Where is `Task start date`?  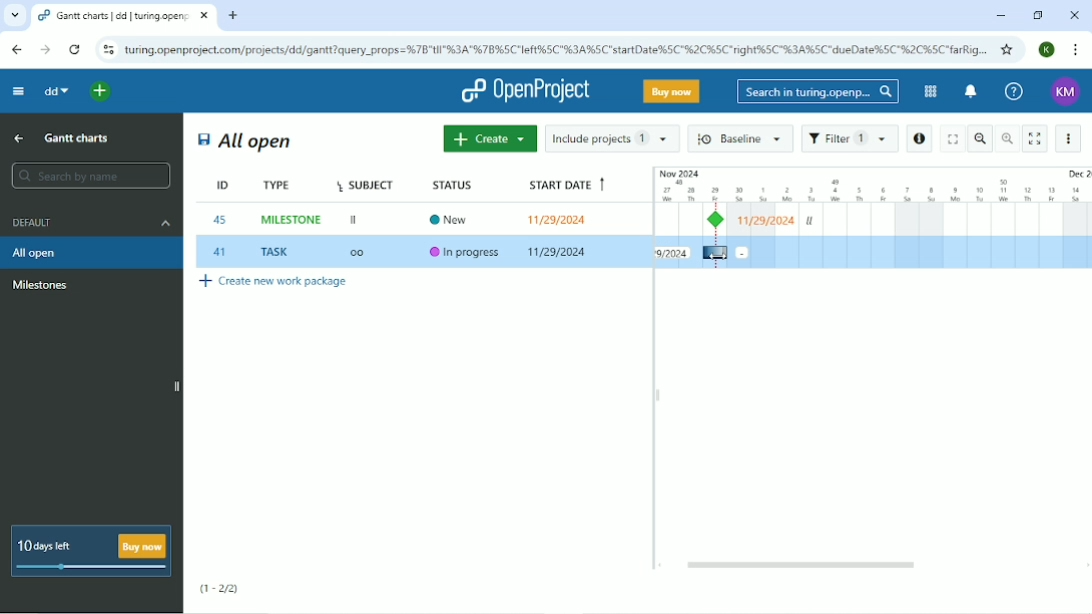 Task start date is located at coordinates (673, 253).